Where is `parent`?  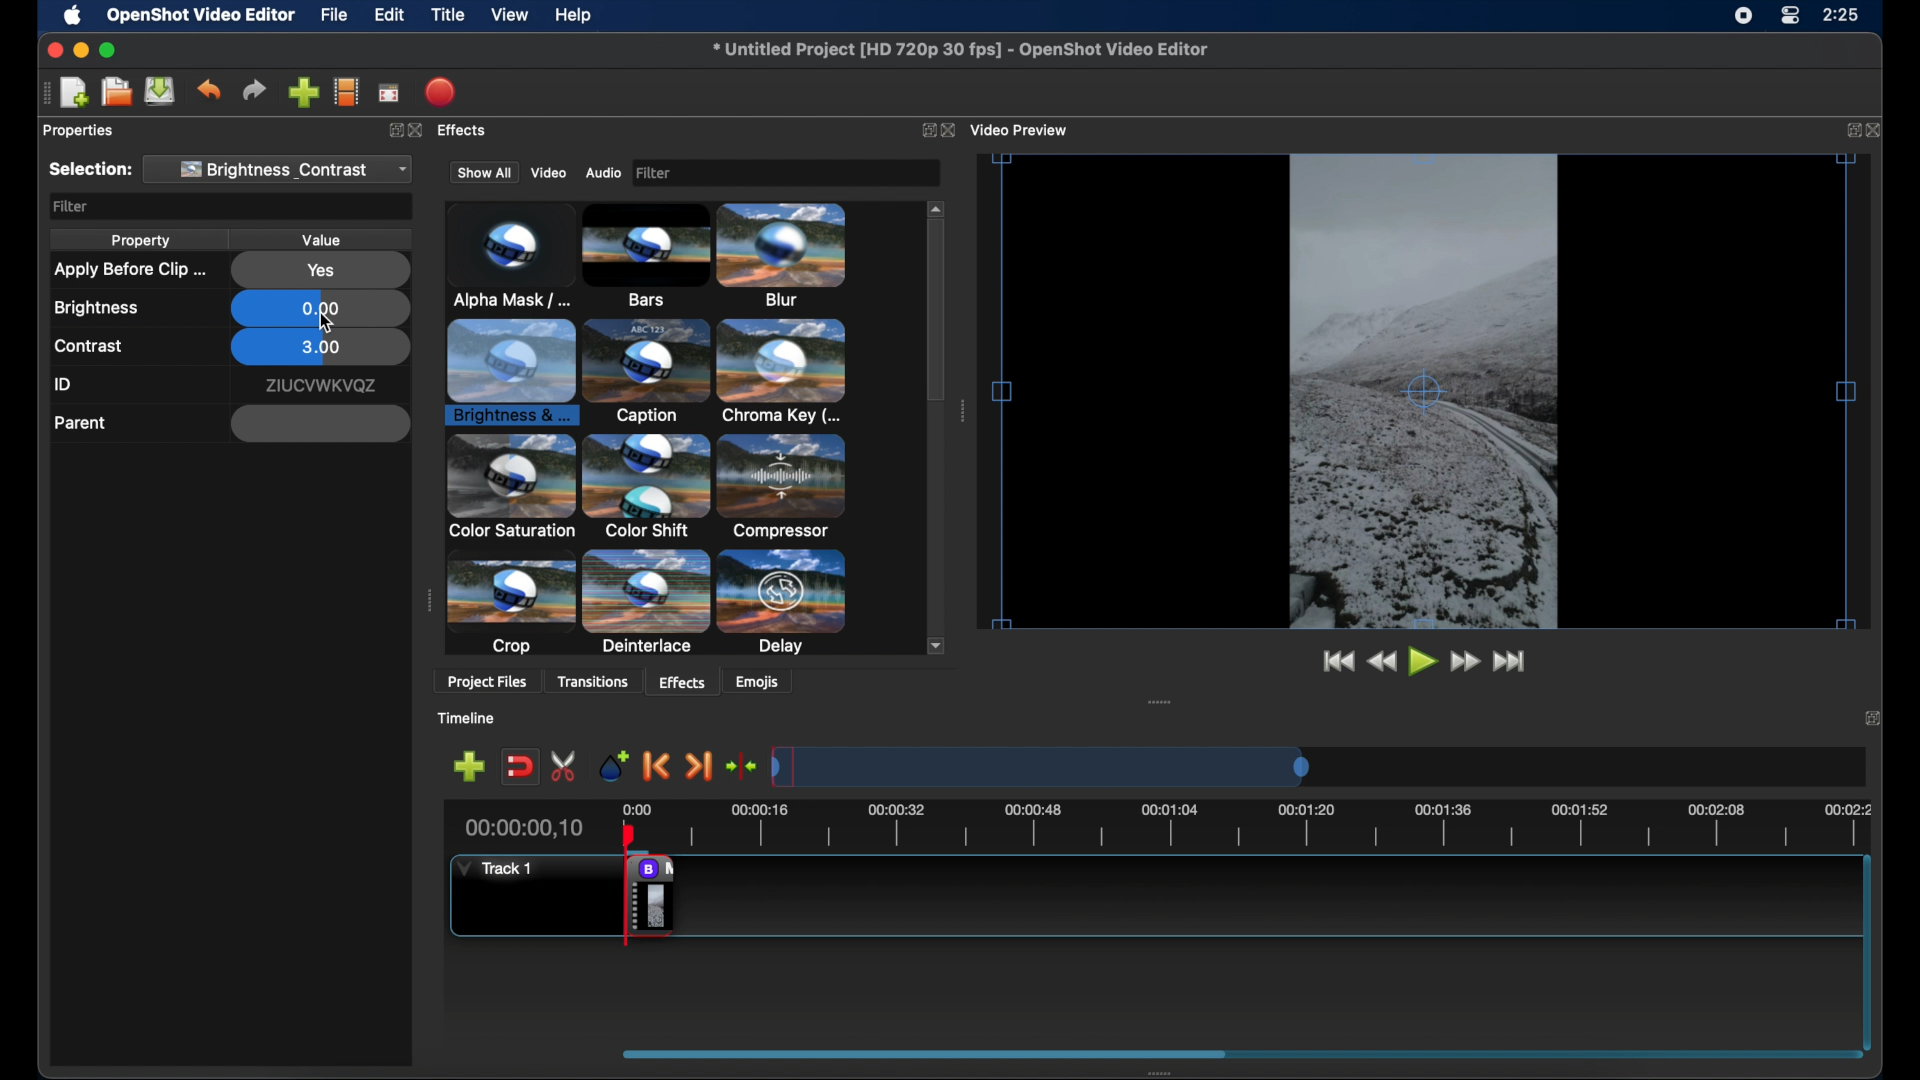 parent is located at coordinates (80, 423).